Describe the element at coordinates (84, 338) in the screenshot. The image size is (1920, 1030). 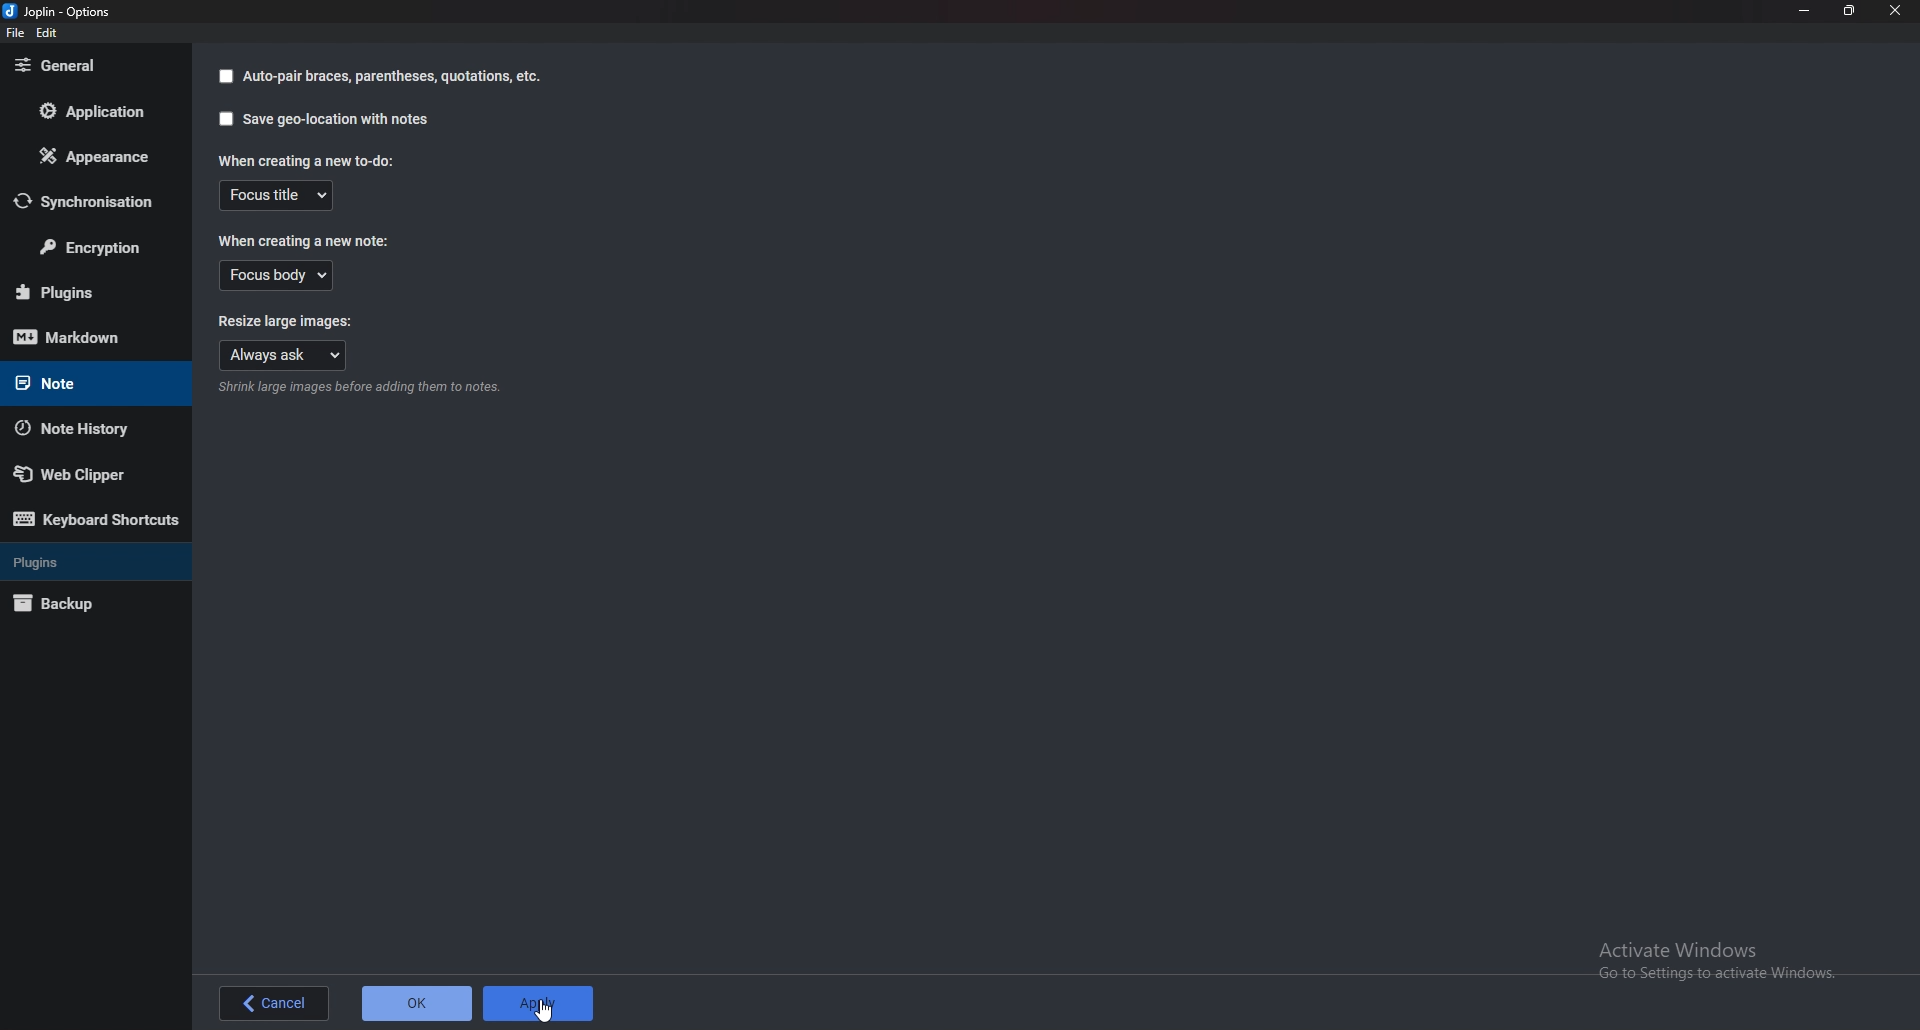
I see `Mark down` at that location.